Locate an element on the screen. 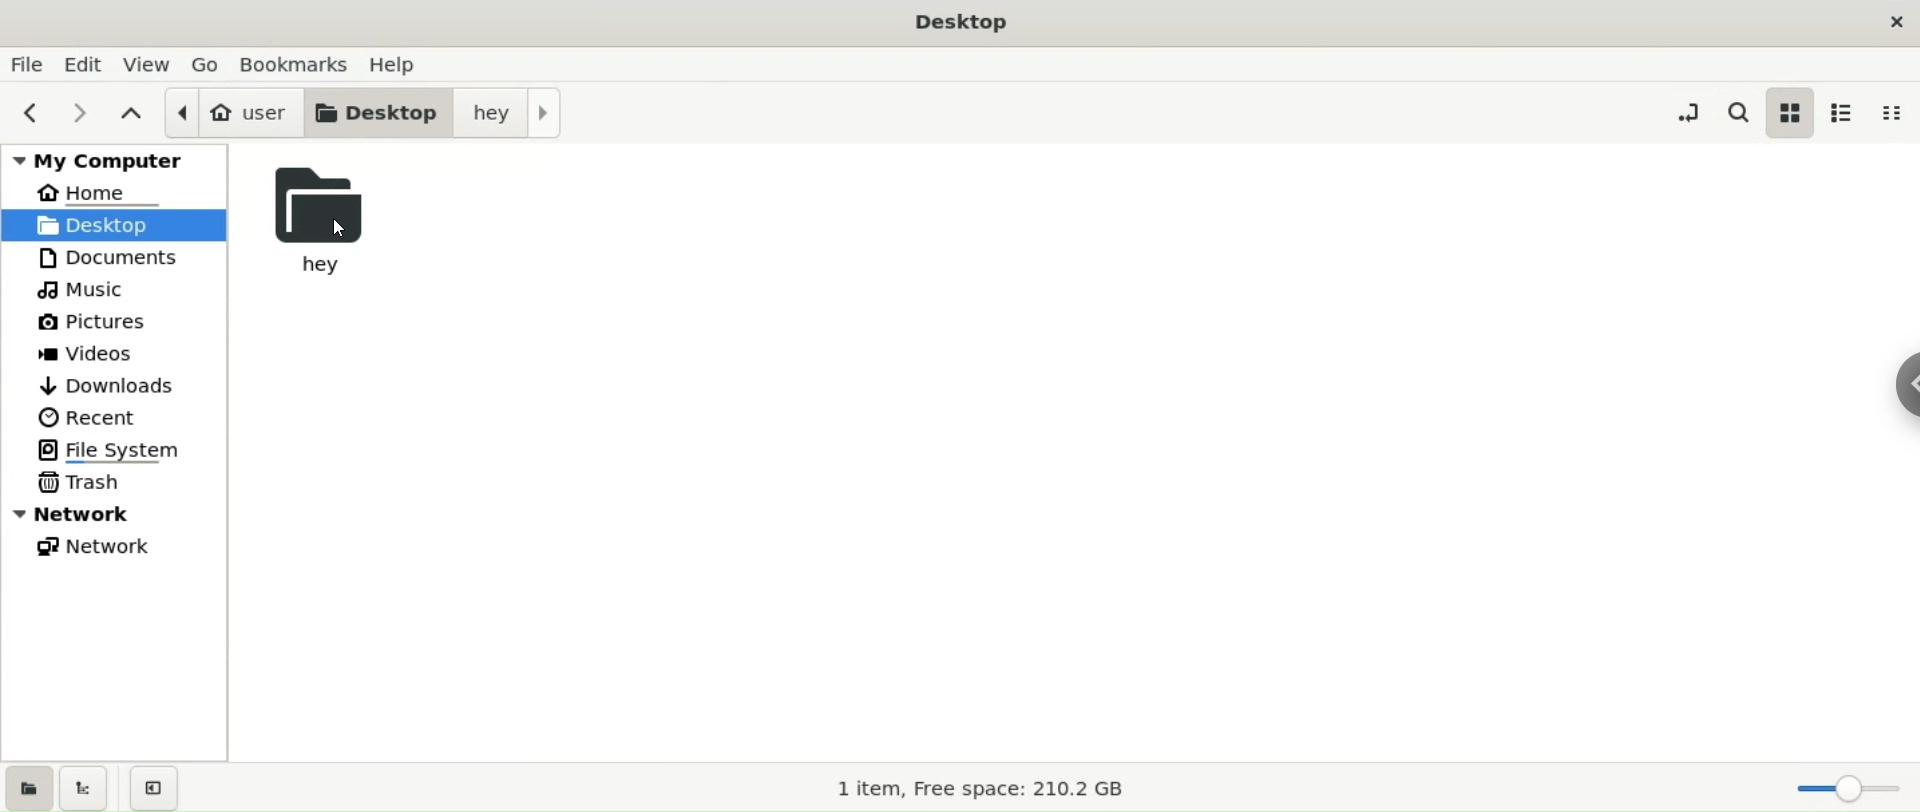 The image size is (1920, 812). CURSOR is located at coordinates (341, 229).